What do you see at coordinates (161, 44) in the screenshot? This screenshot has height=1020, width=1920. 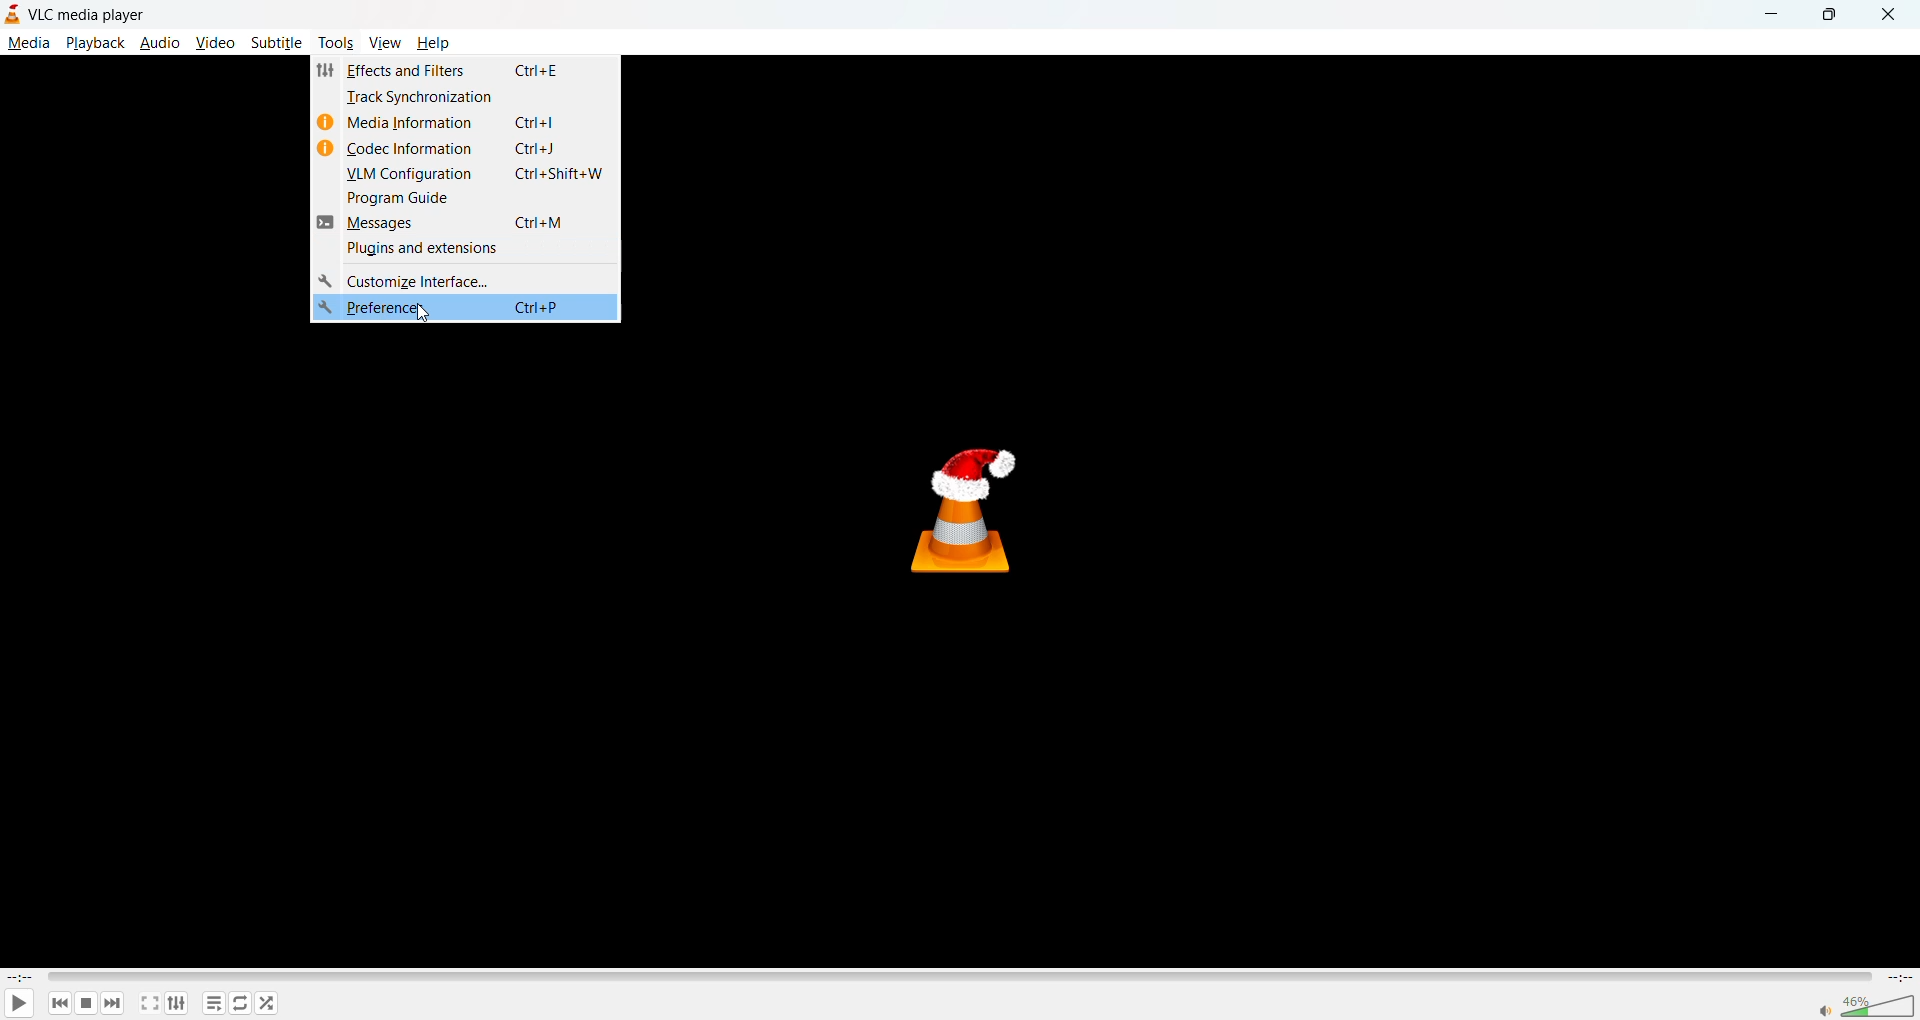 I see `audio` at bounding box center [161, 44].